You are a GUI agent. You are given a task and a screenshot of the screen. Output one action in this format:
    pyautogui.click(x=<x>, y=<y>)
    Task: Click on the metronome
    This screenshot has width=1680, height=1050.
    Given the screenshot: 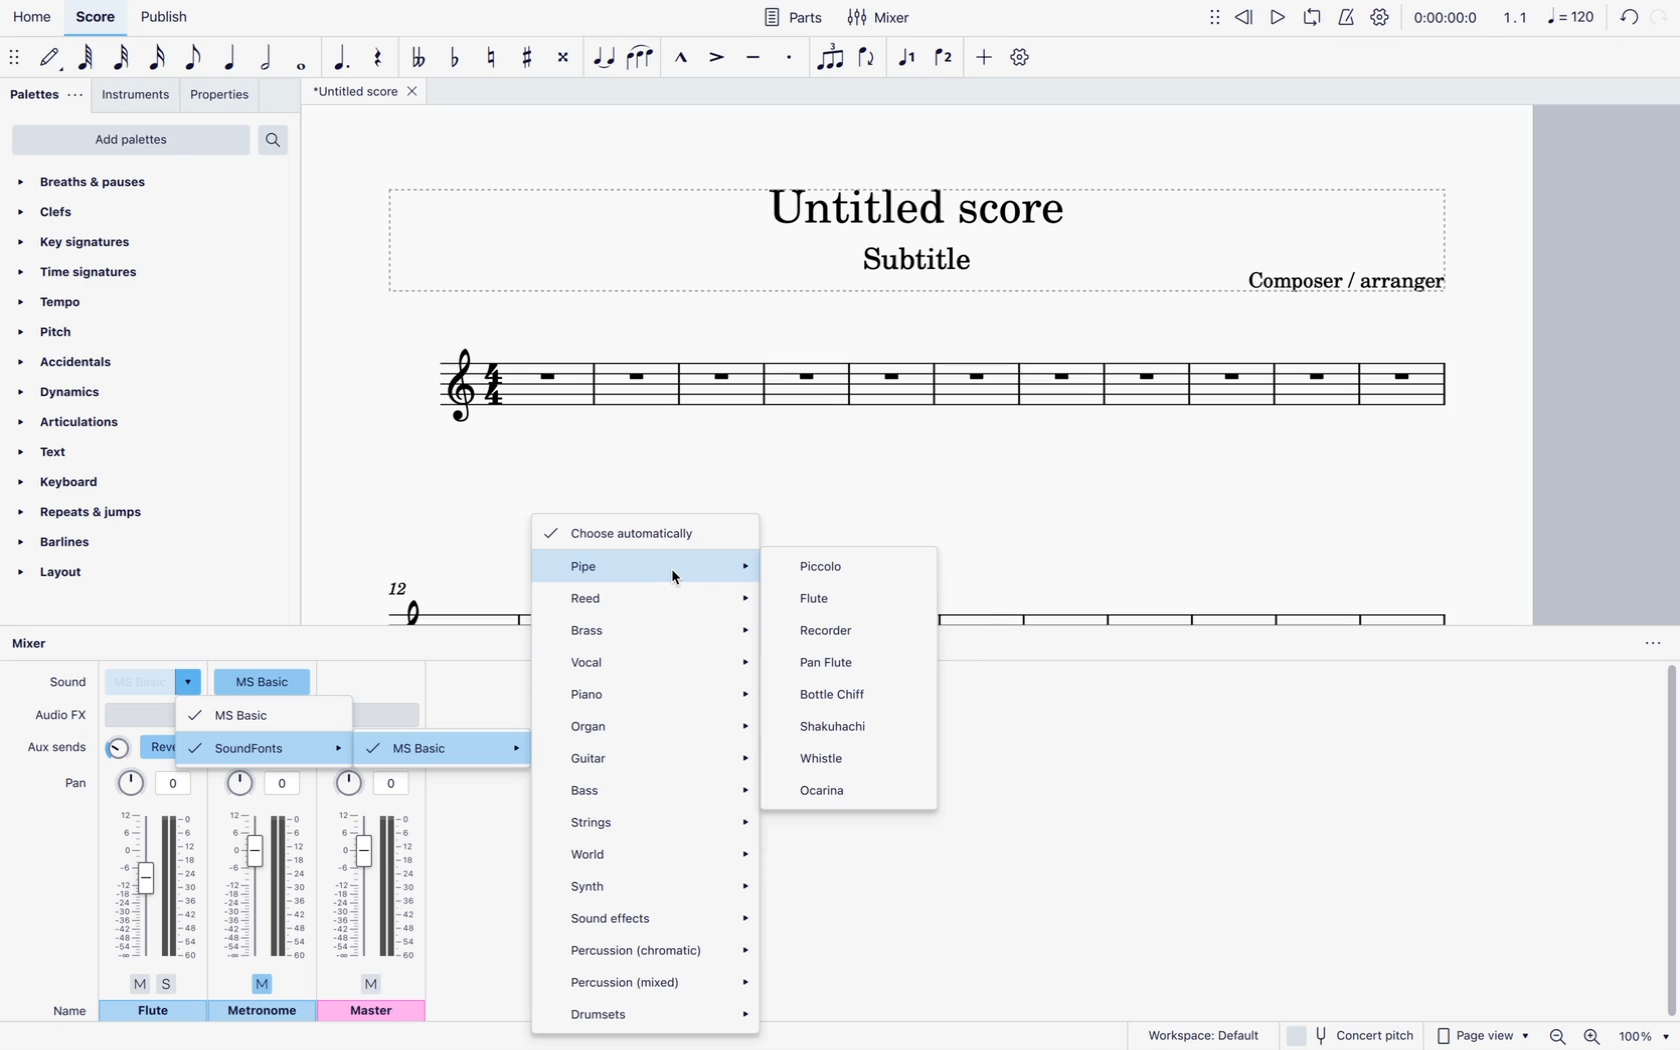 What is the action you would take?
    pyautogui.click(x=263, y=1013)
    